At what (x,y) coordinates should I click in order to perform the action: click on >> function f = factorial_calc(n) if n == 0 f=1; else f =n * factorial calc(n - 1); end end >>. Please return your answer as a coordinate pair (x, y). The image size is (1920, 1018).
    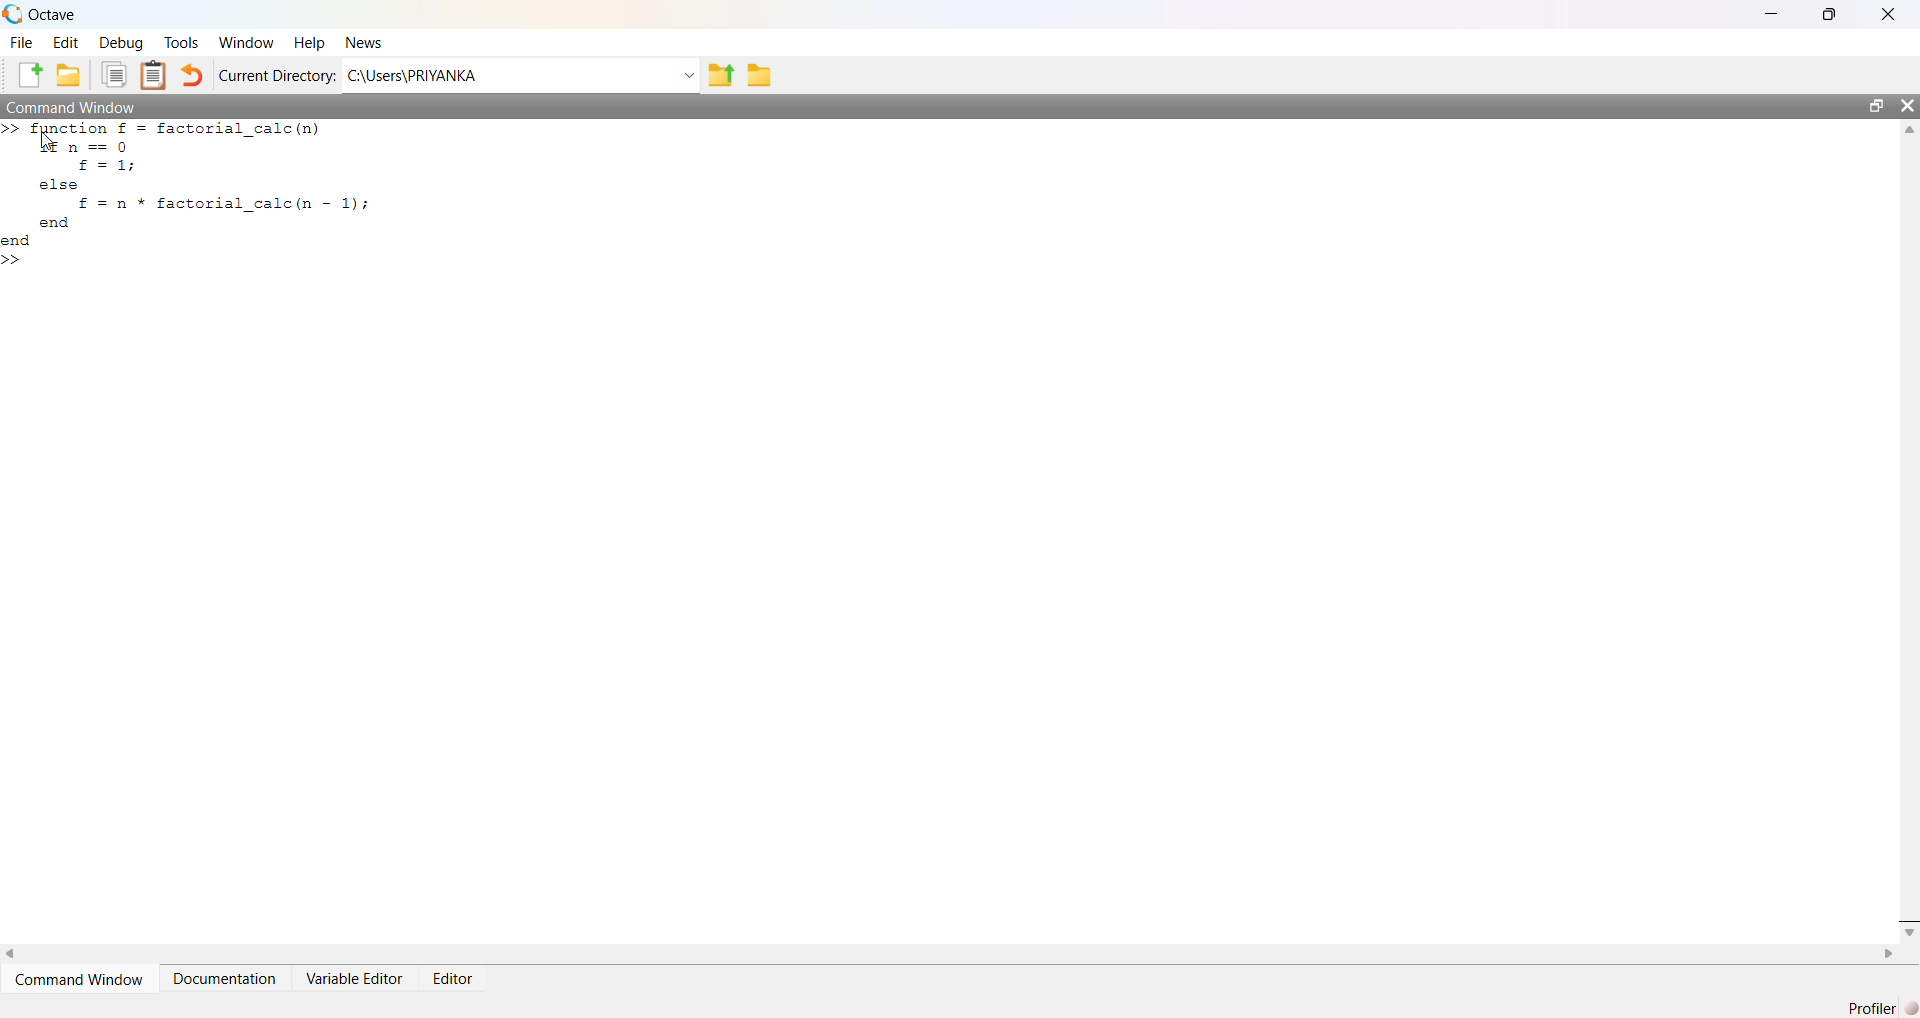
    Looking at the image, I should click on (187, 195).